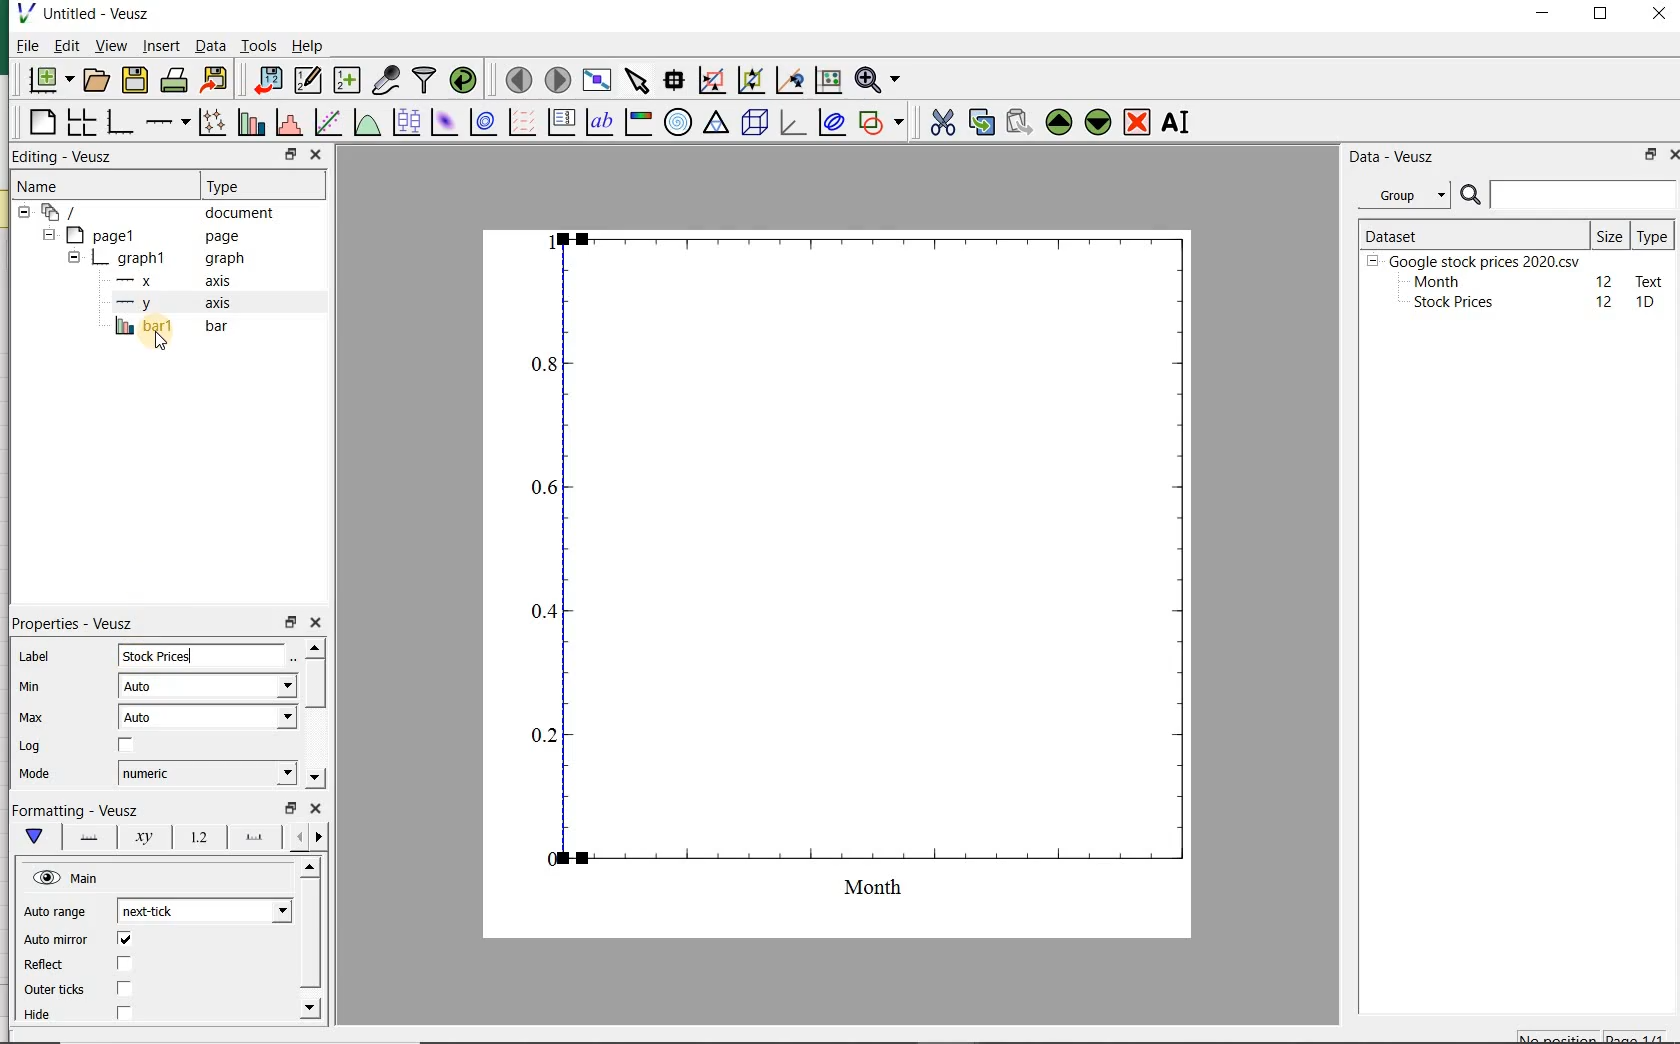  Describe the element at coordinates (155, 213) in the screenshot. I see `document` at that location.